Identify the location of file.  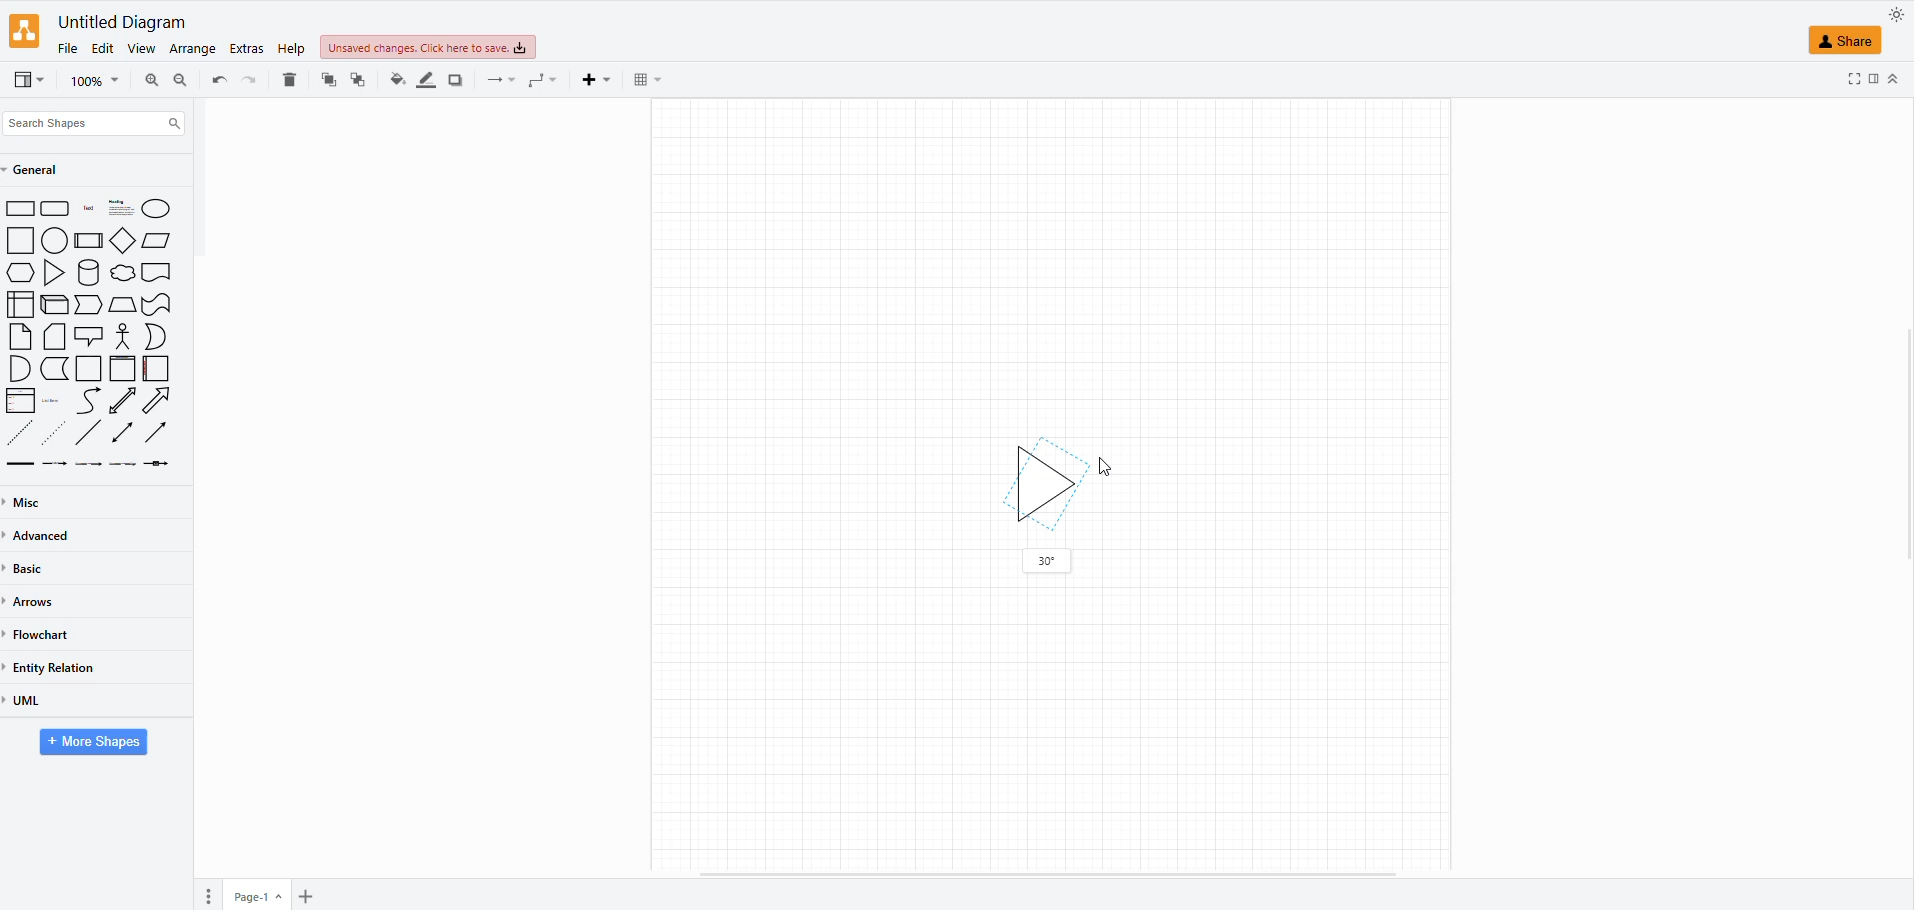
(66, 46).